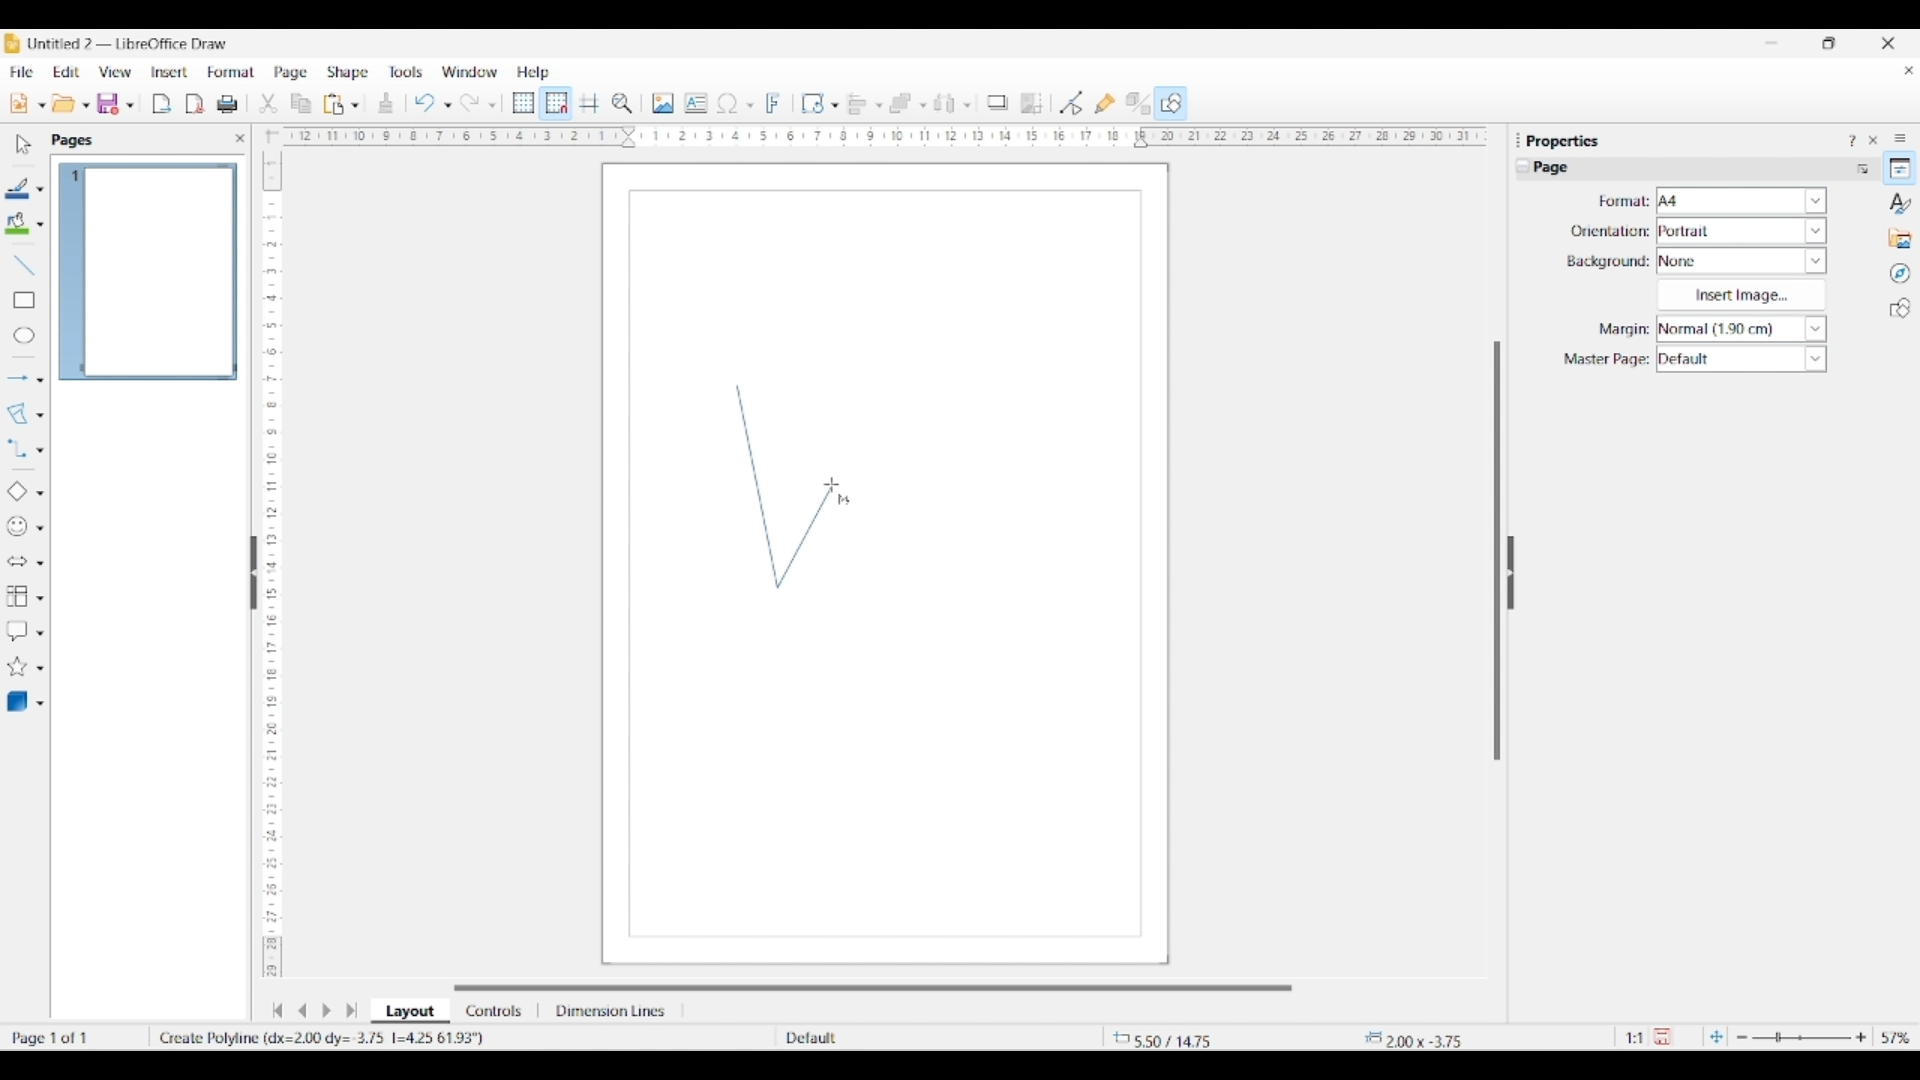 Image resolution: width=1920 pixels, height=1080 pixels. What do you see at coordinates (147, 272) in the screenshot?
I see `Current page` at bounding box center [147, 272].